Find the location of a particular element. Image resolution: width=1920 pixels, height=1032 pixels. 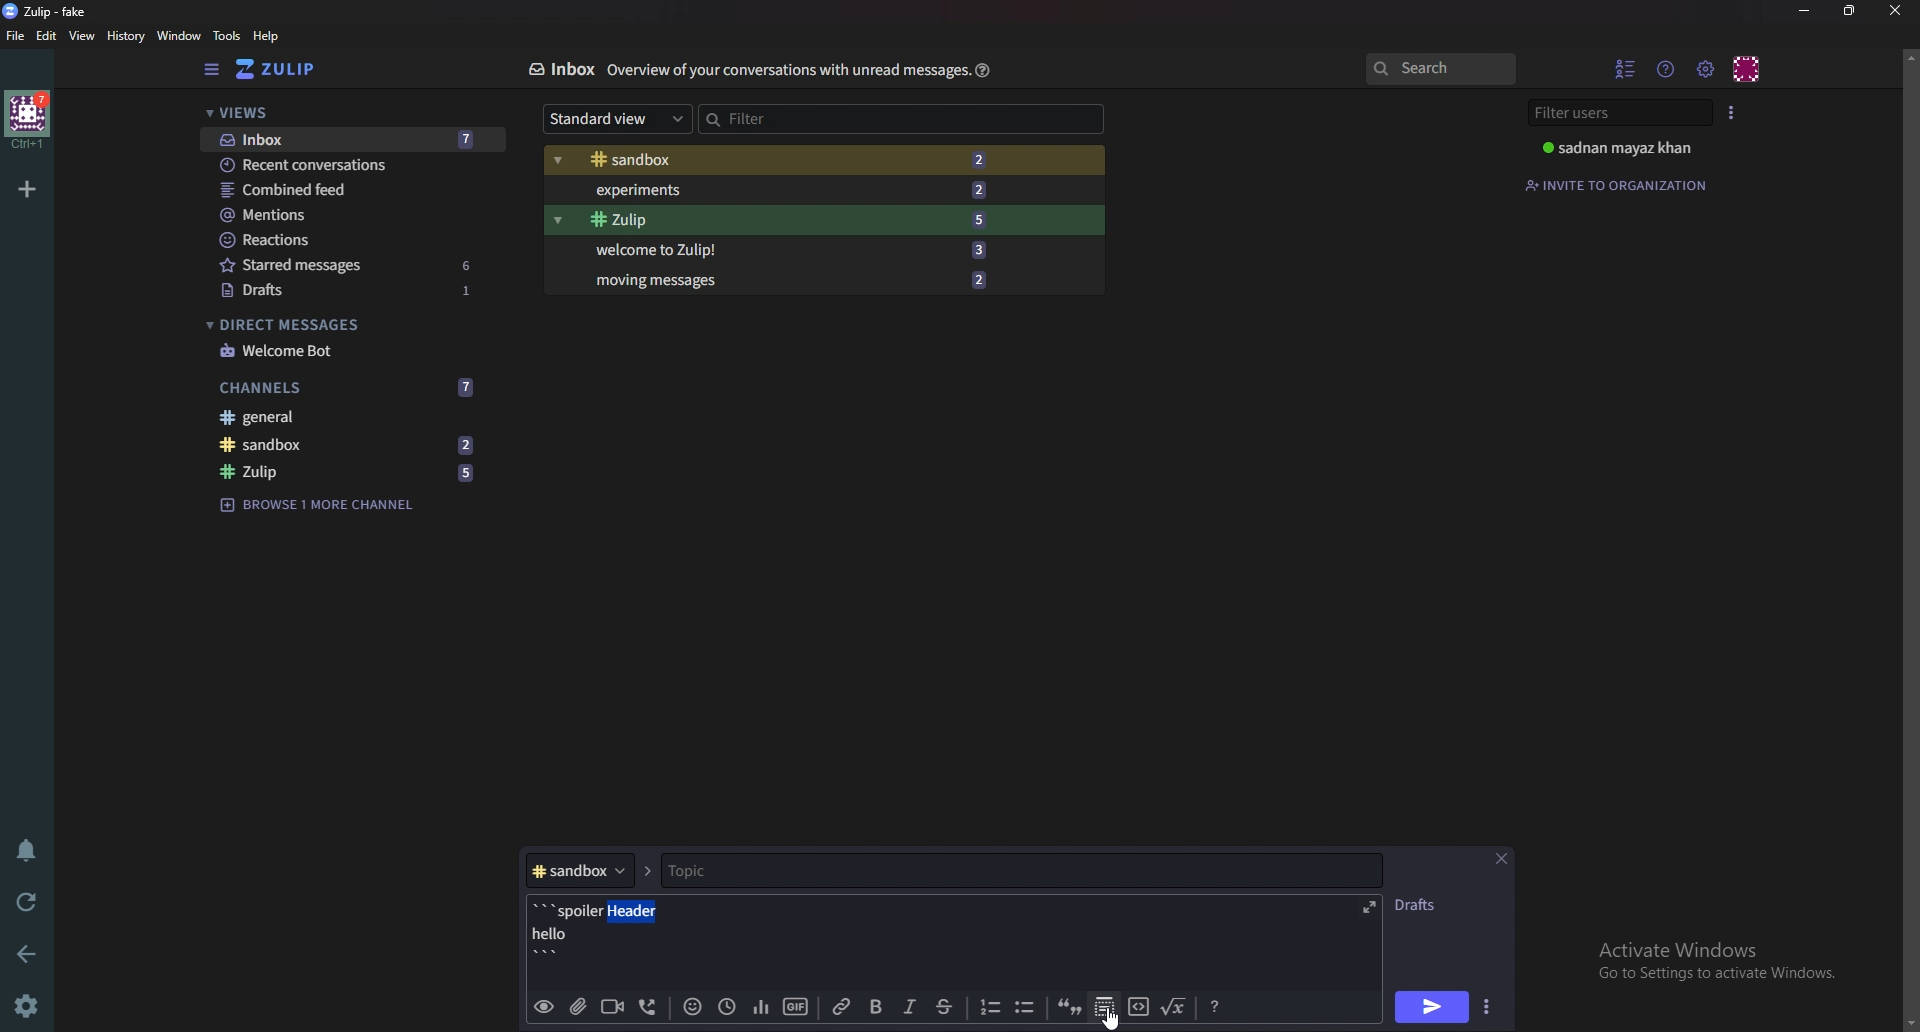

Browse 1 more channel is located at coordinates (331, 505).